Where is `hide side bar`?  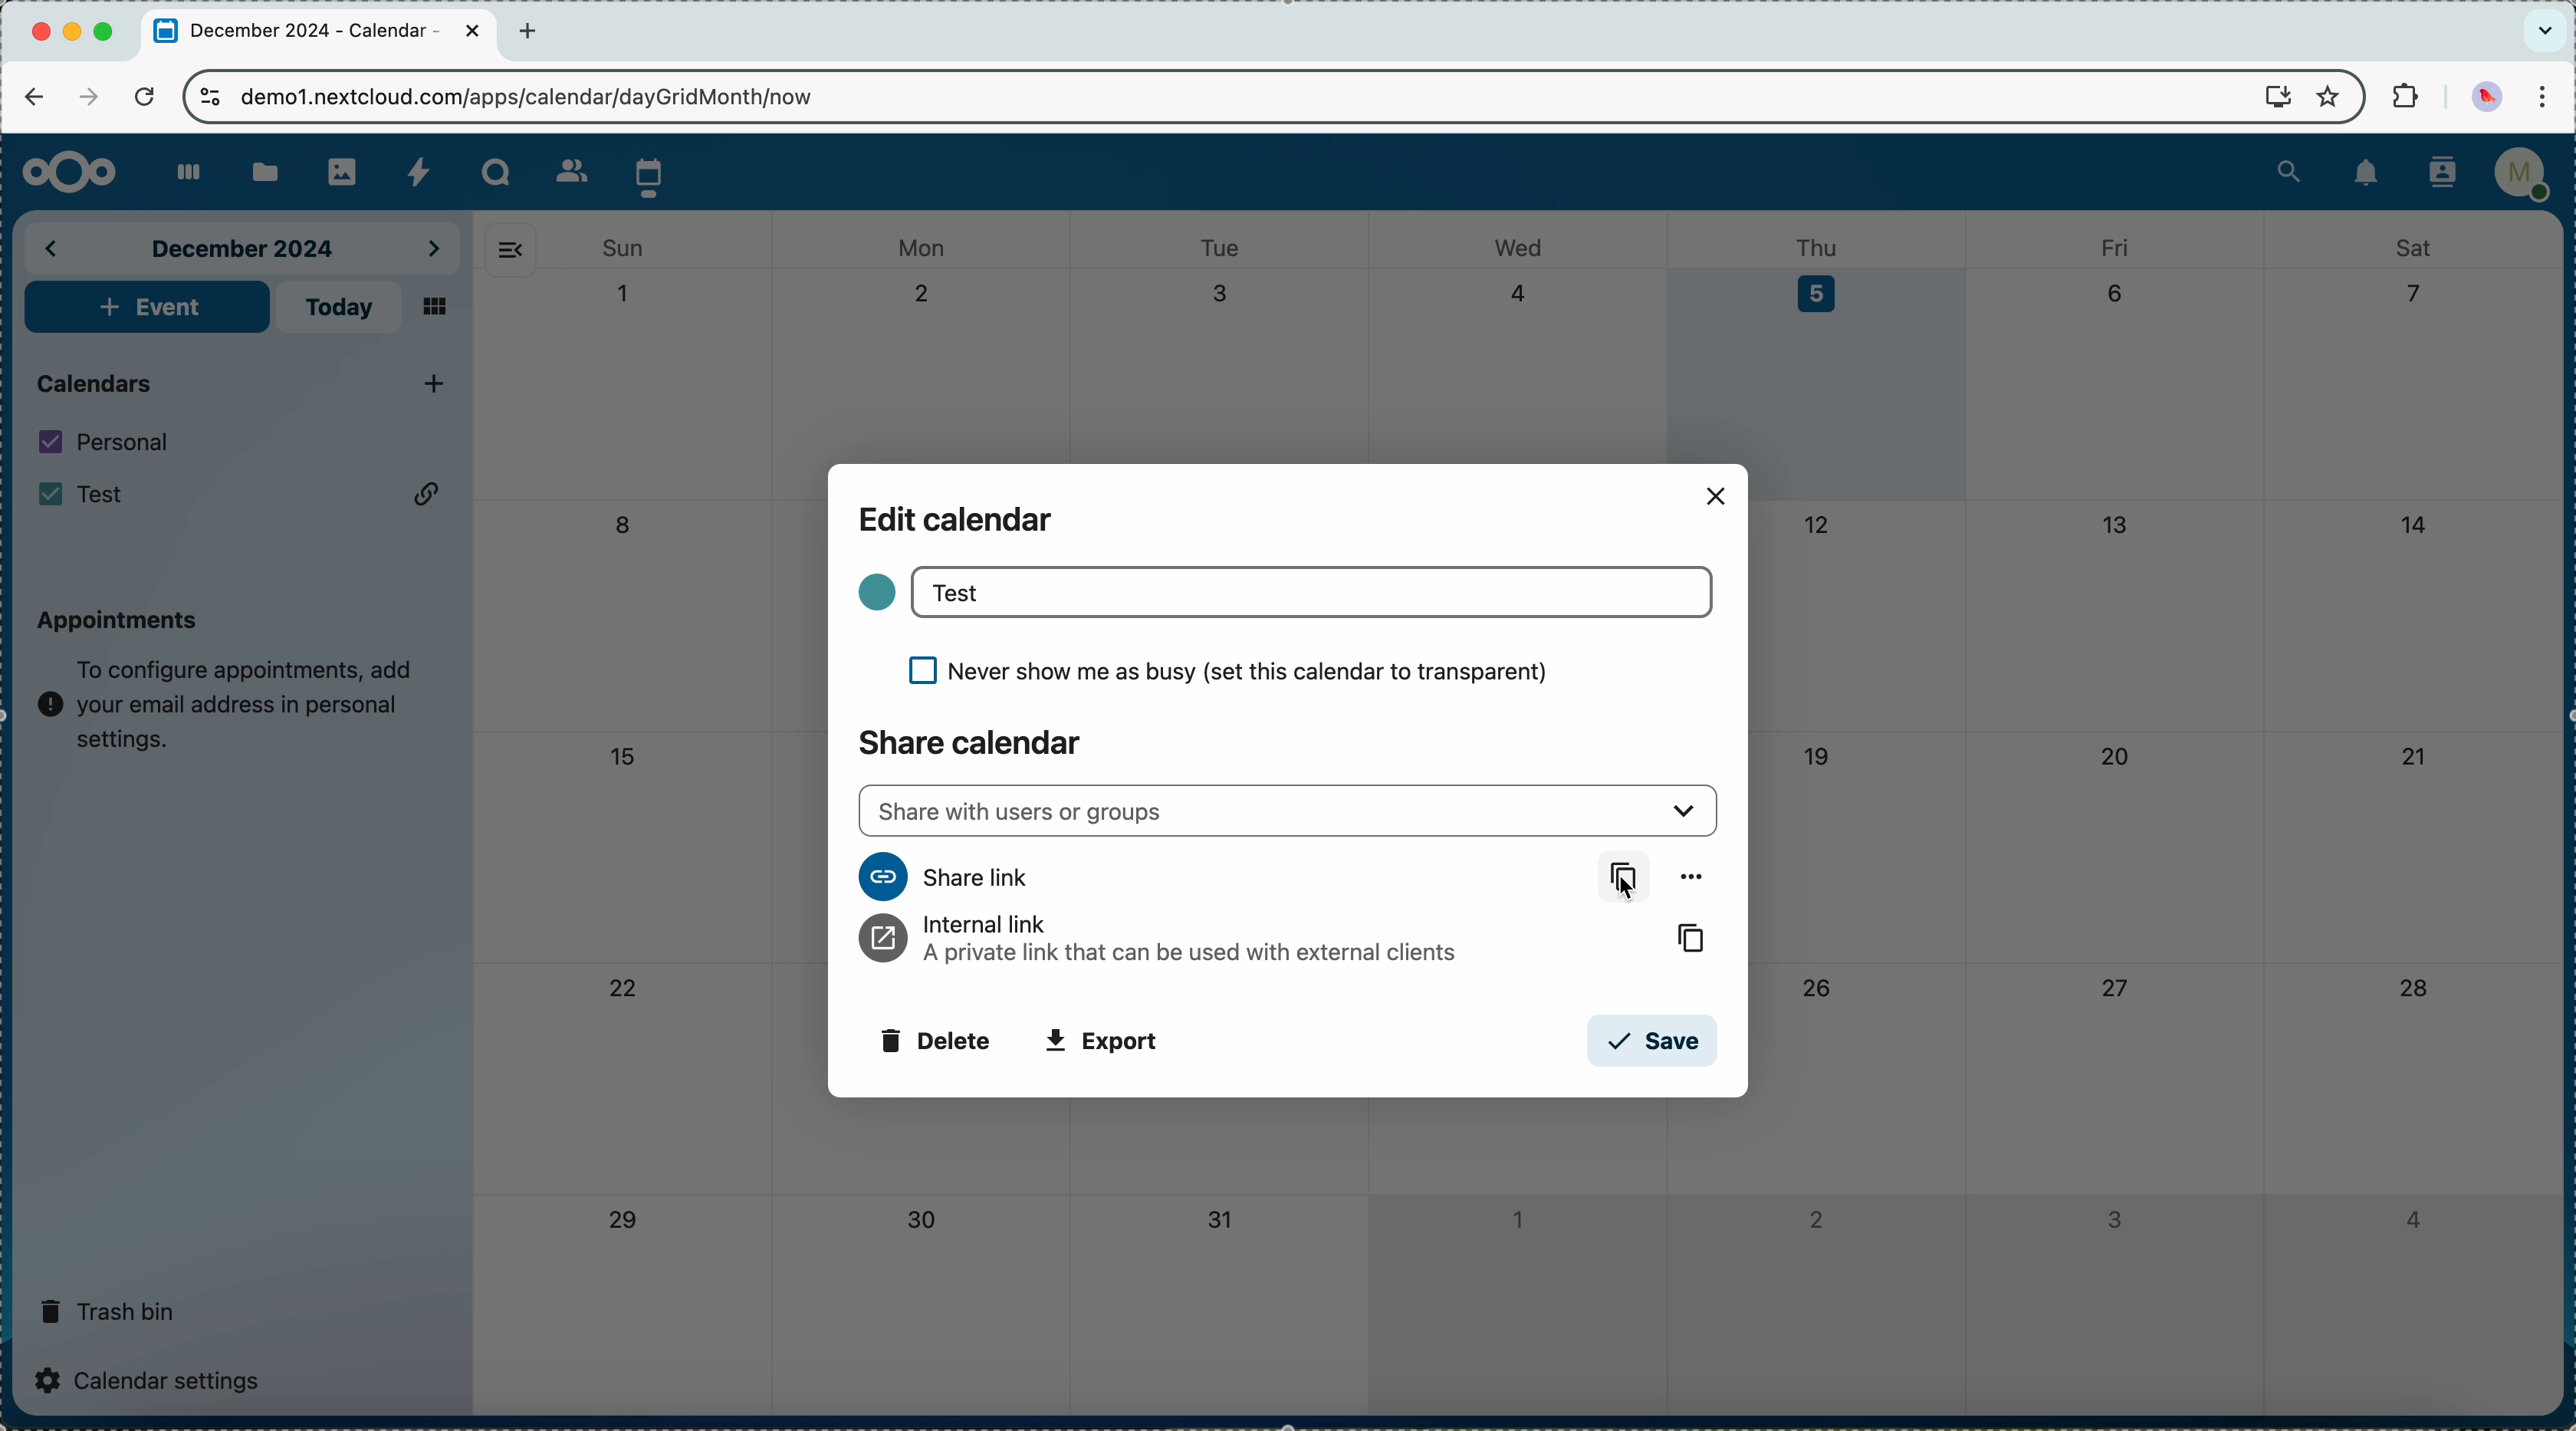 hide side bar is located at coordinates (510, 249).